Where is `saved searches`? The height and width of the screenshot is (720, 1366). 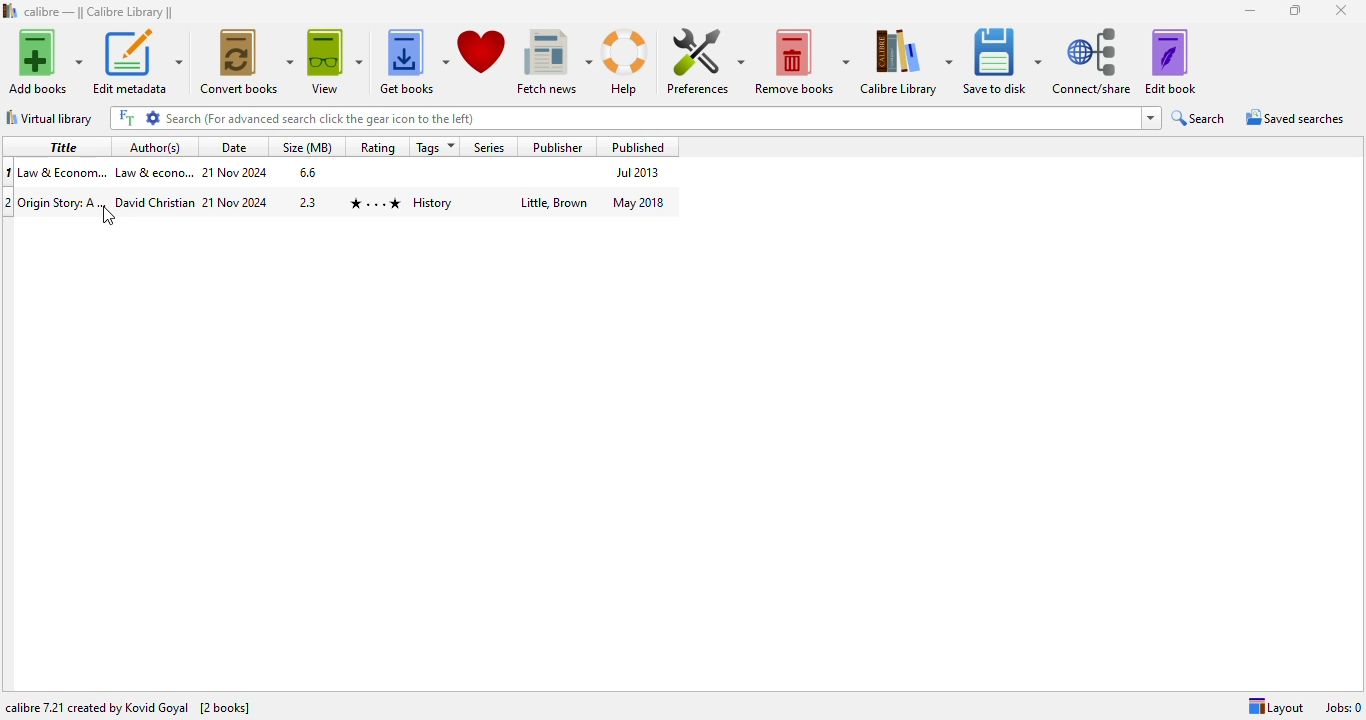 saved searches is located at coordinates (1293, 118).